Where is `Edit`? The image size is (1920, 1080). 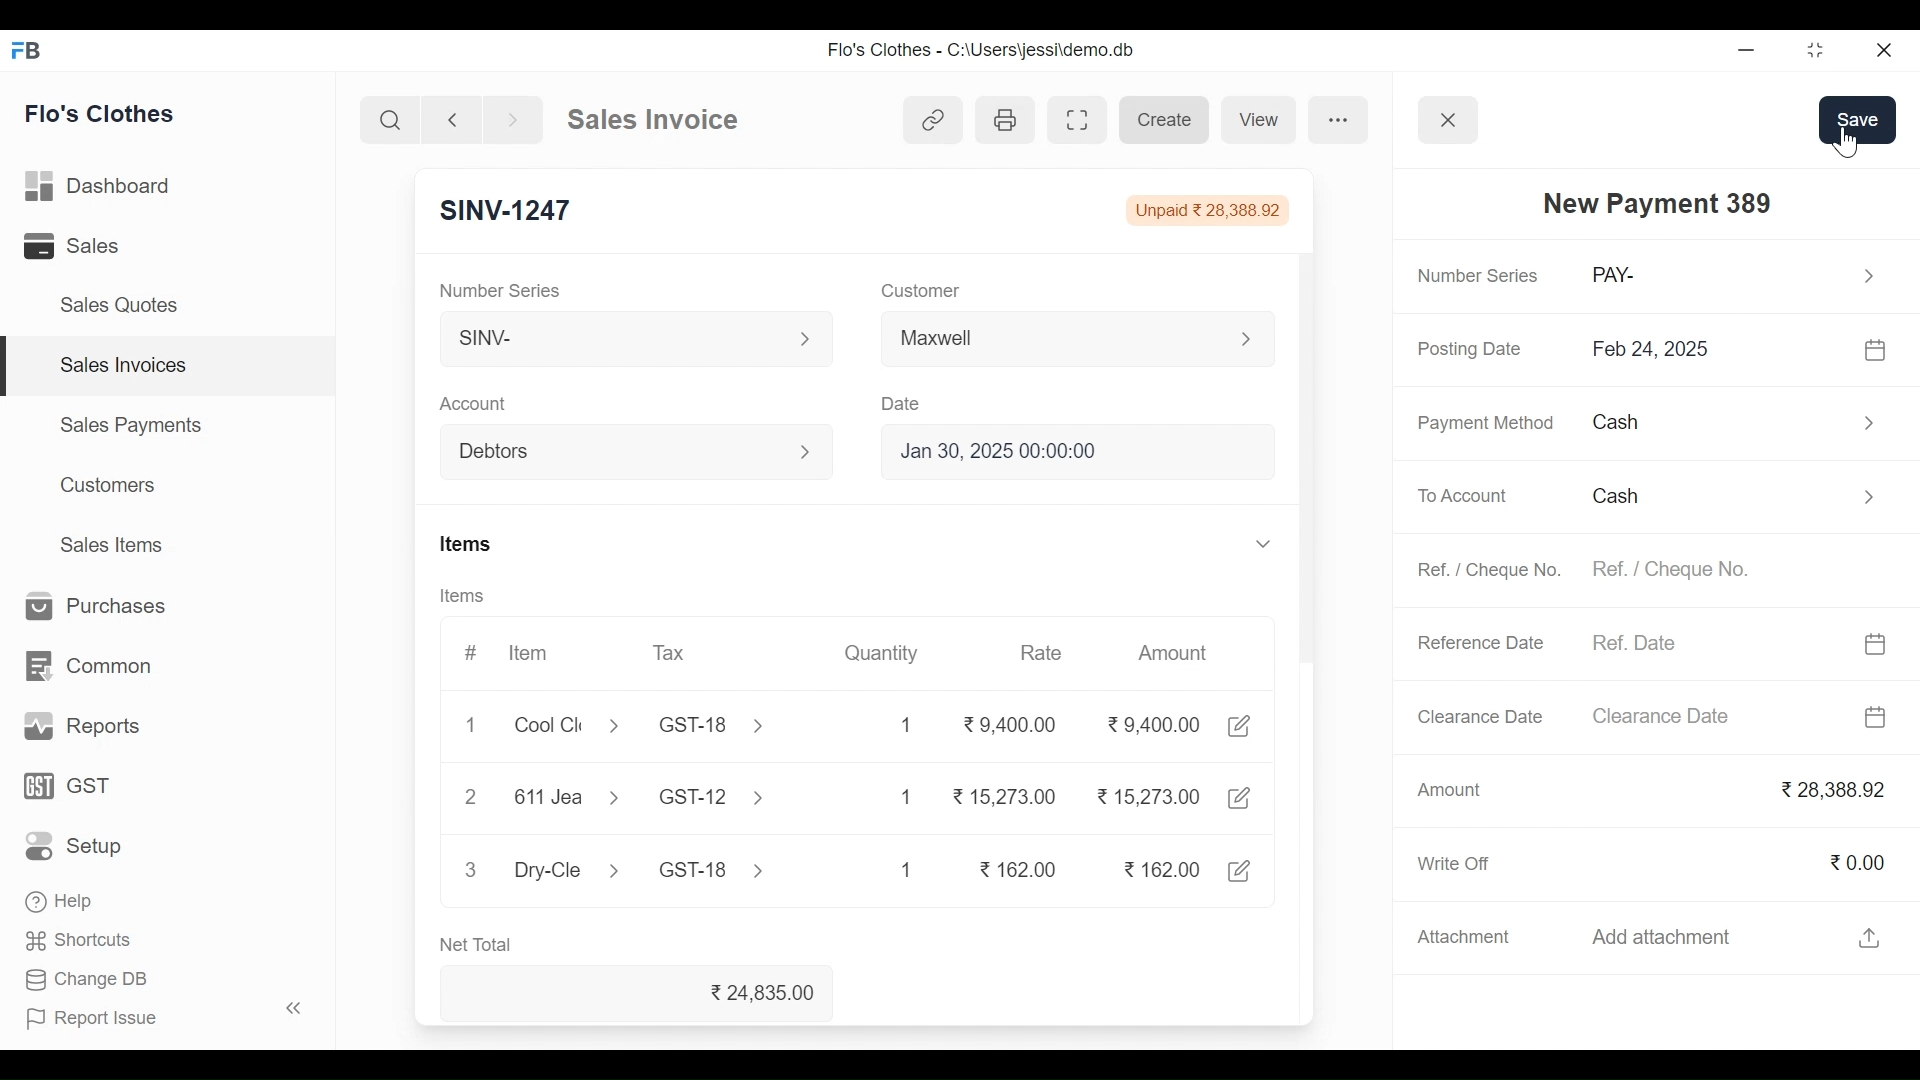
Edit is located at coordinates (1244, 869).